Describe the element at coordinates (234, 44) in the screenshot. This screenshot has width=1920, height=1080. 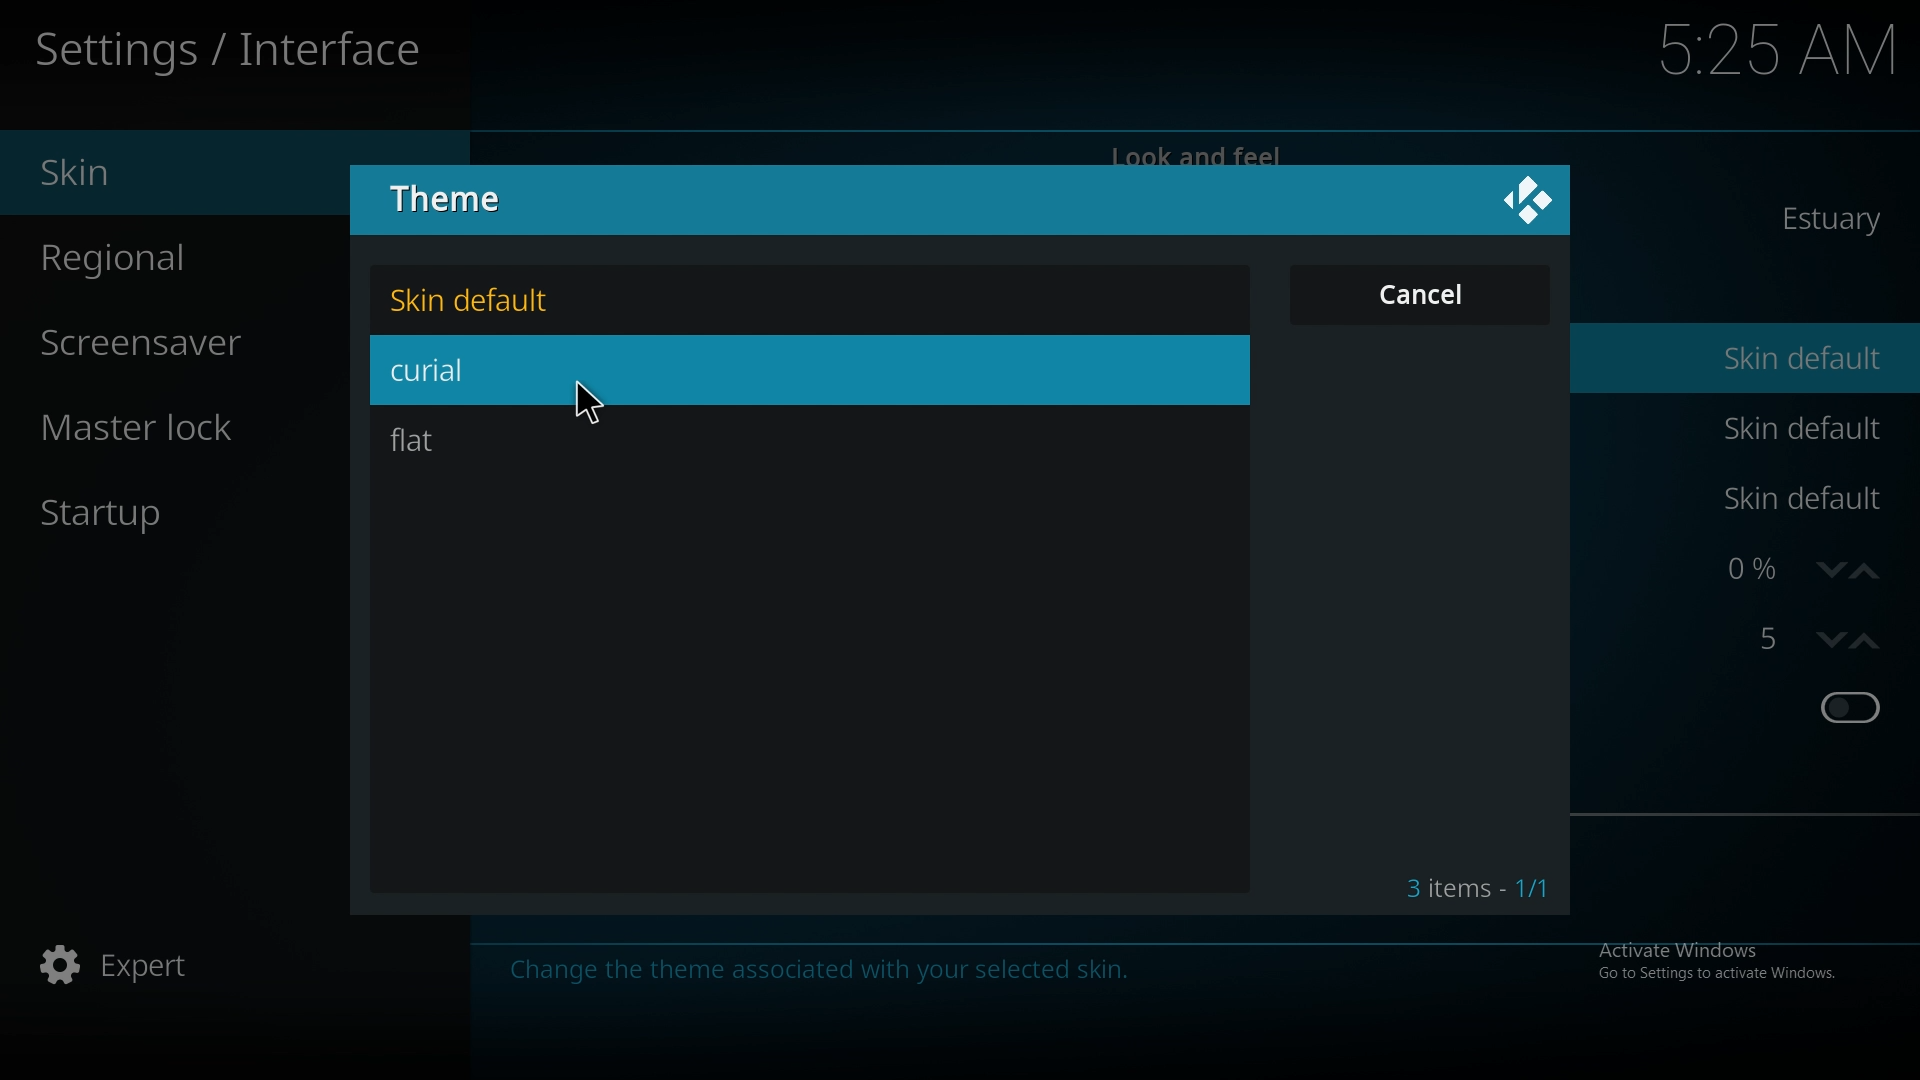
I see `interface` at that location.